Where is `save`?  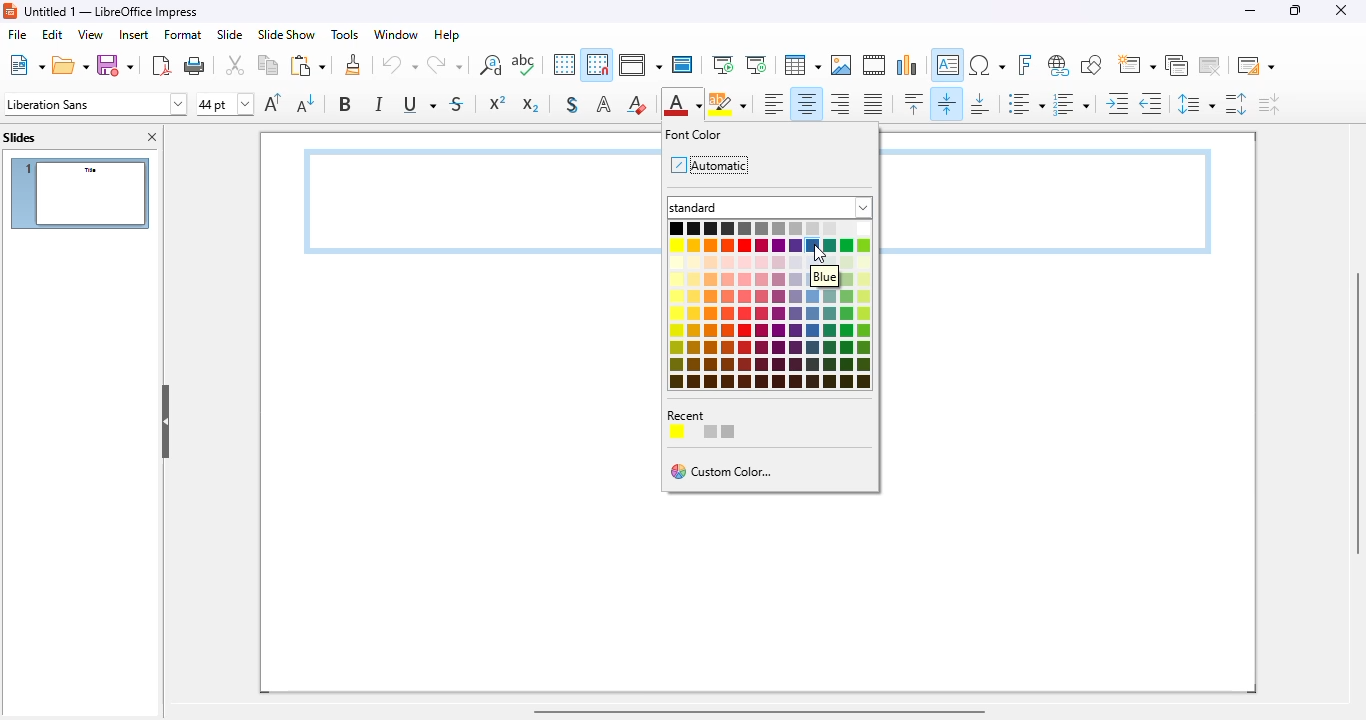
save is located at coordinates (115, 65).